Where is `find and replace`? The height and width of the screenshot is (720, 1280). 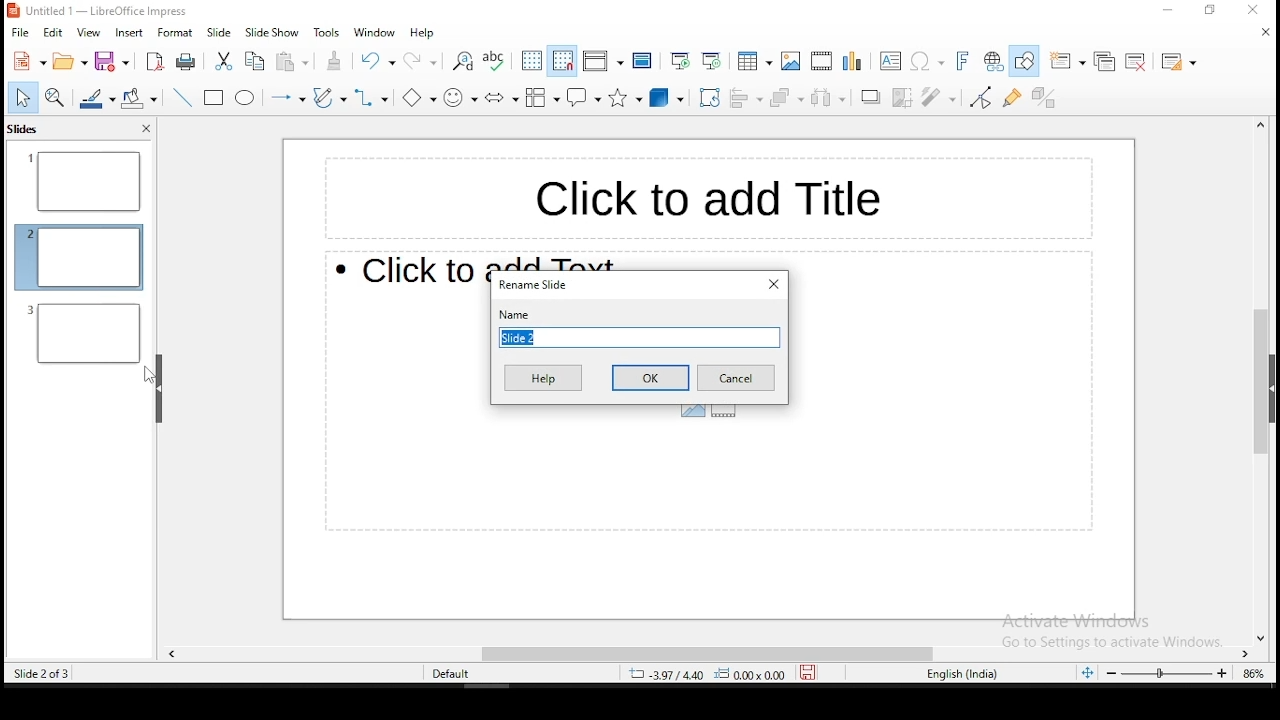 find and replace is located at coordinates (462, 63).